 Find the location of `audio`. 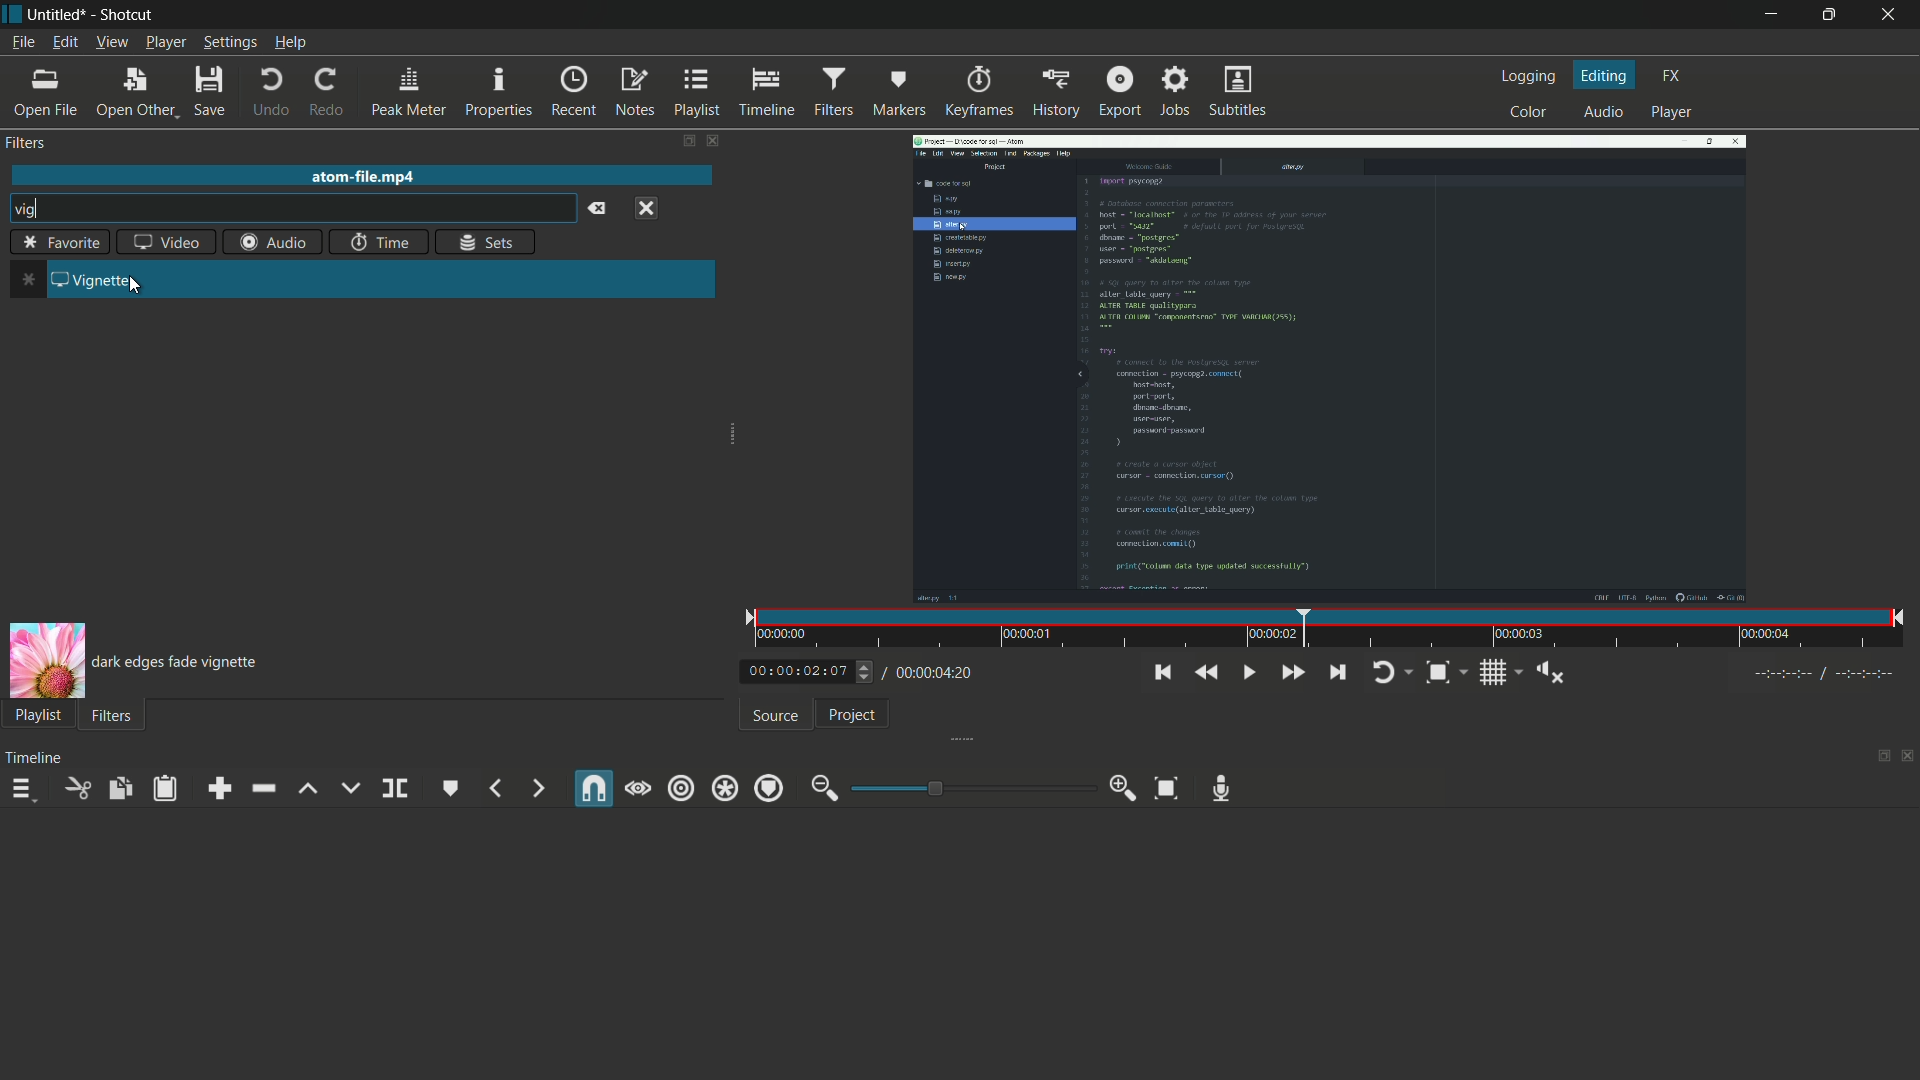

audio is located at coordinates (1608, 112).